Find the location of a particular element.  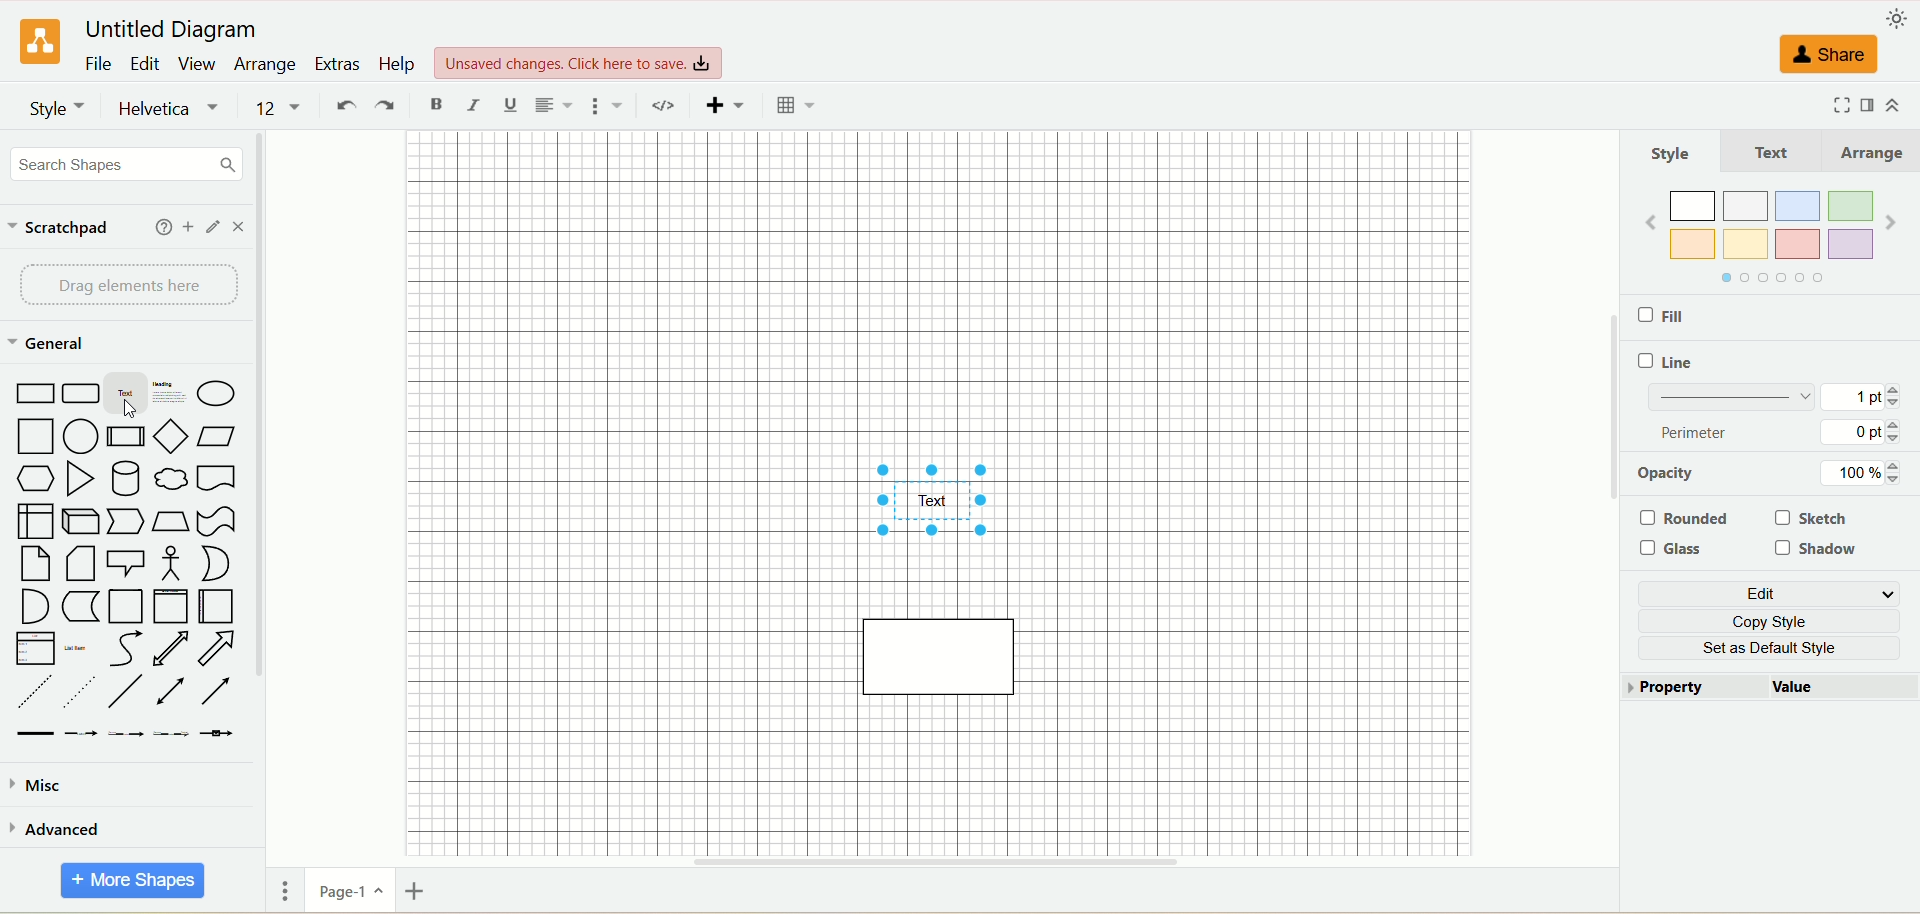

advanced is located at coordinates (58, 829).